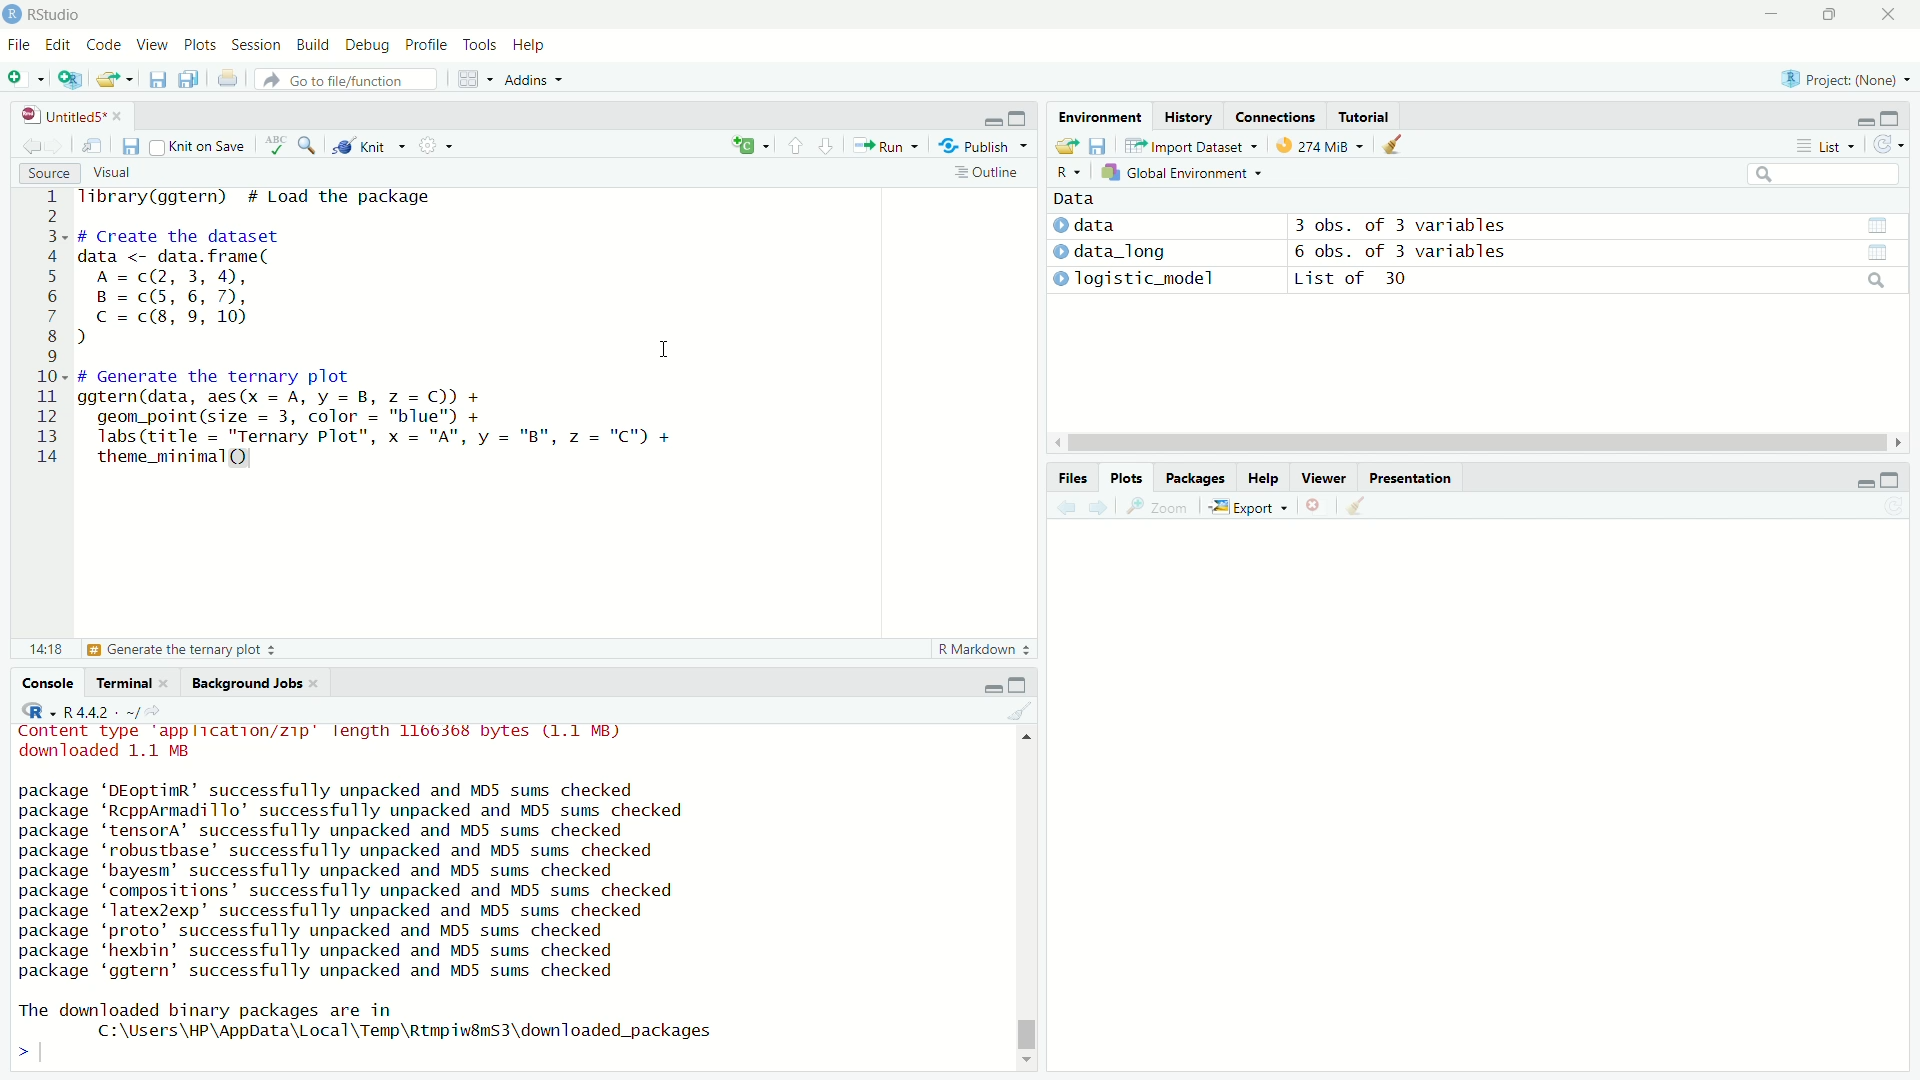  Describe the element at coordinates (1186, 145) in the screenshot. I see `Import Dataset` at that location.